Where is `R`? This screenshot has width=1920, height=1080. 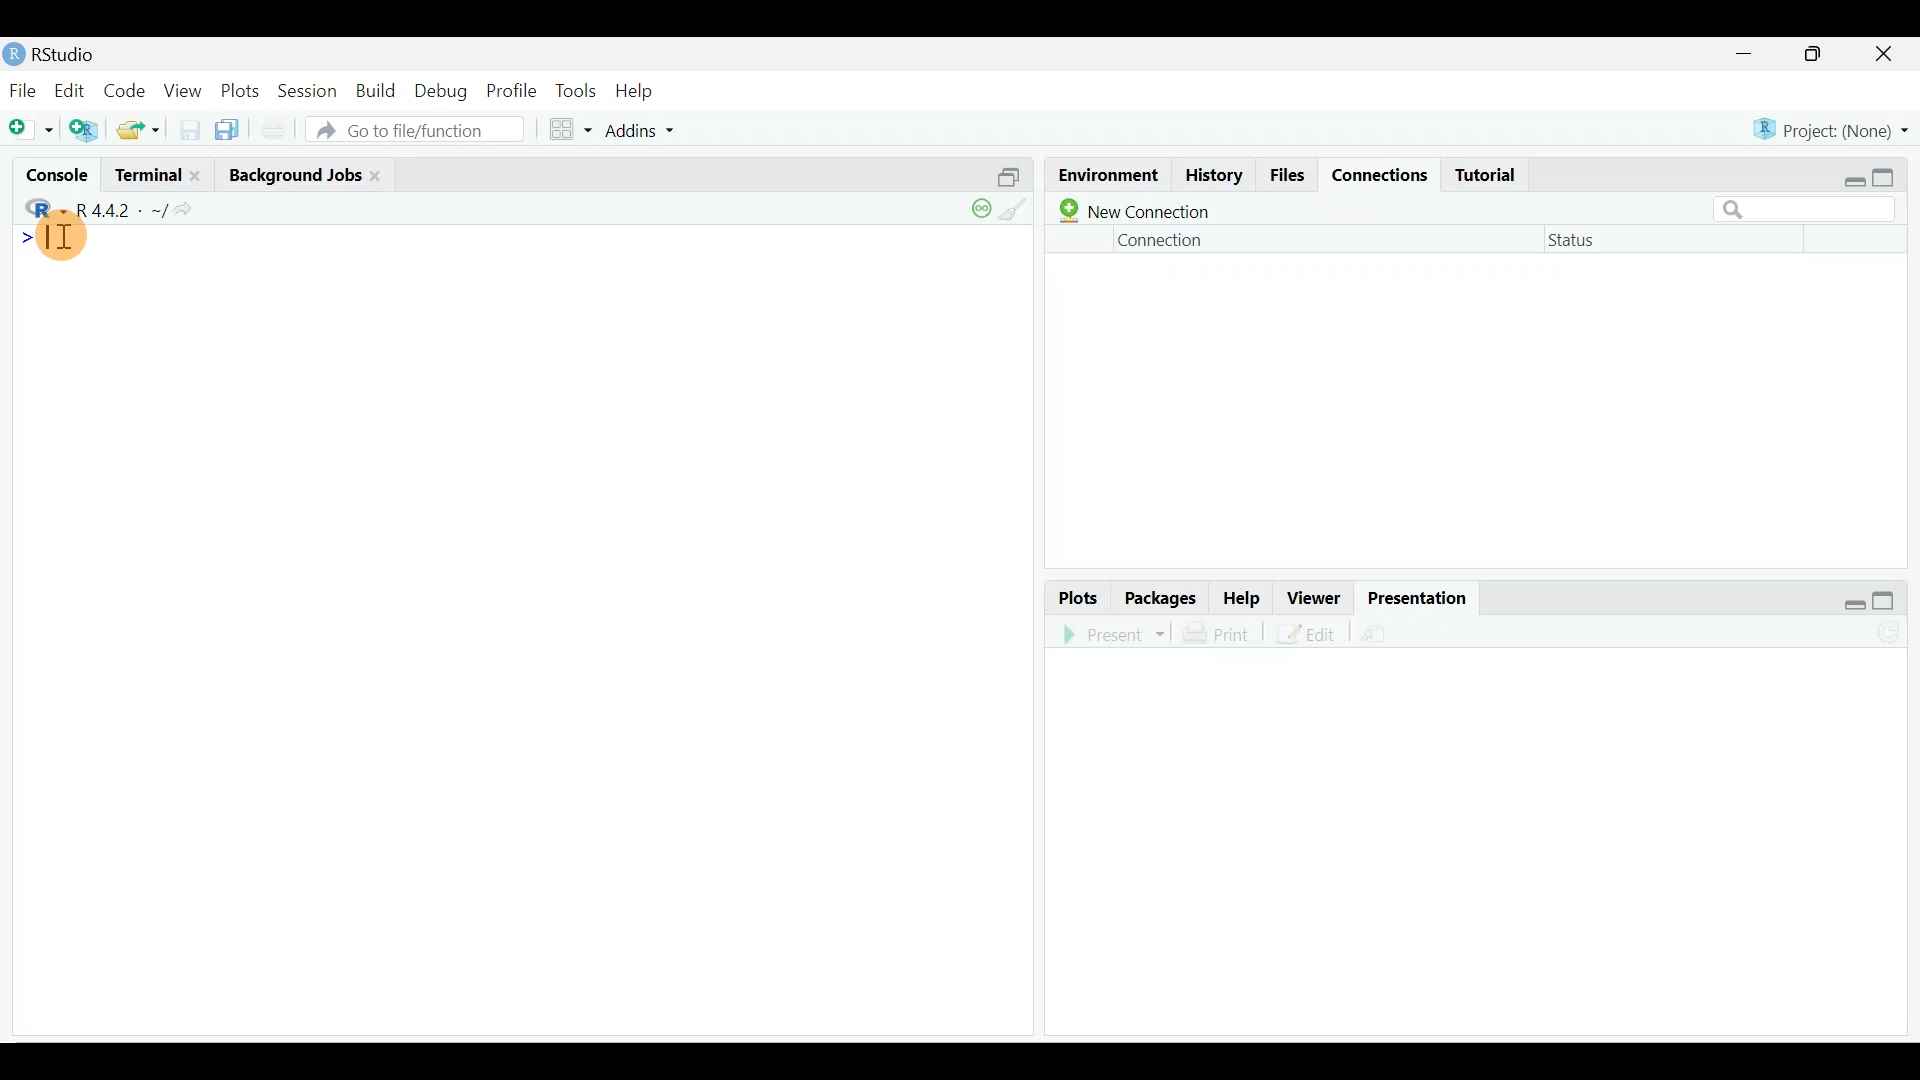 R is located at coordinates (42, 207).